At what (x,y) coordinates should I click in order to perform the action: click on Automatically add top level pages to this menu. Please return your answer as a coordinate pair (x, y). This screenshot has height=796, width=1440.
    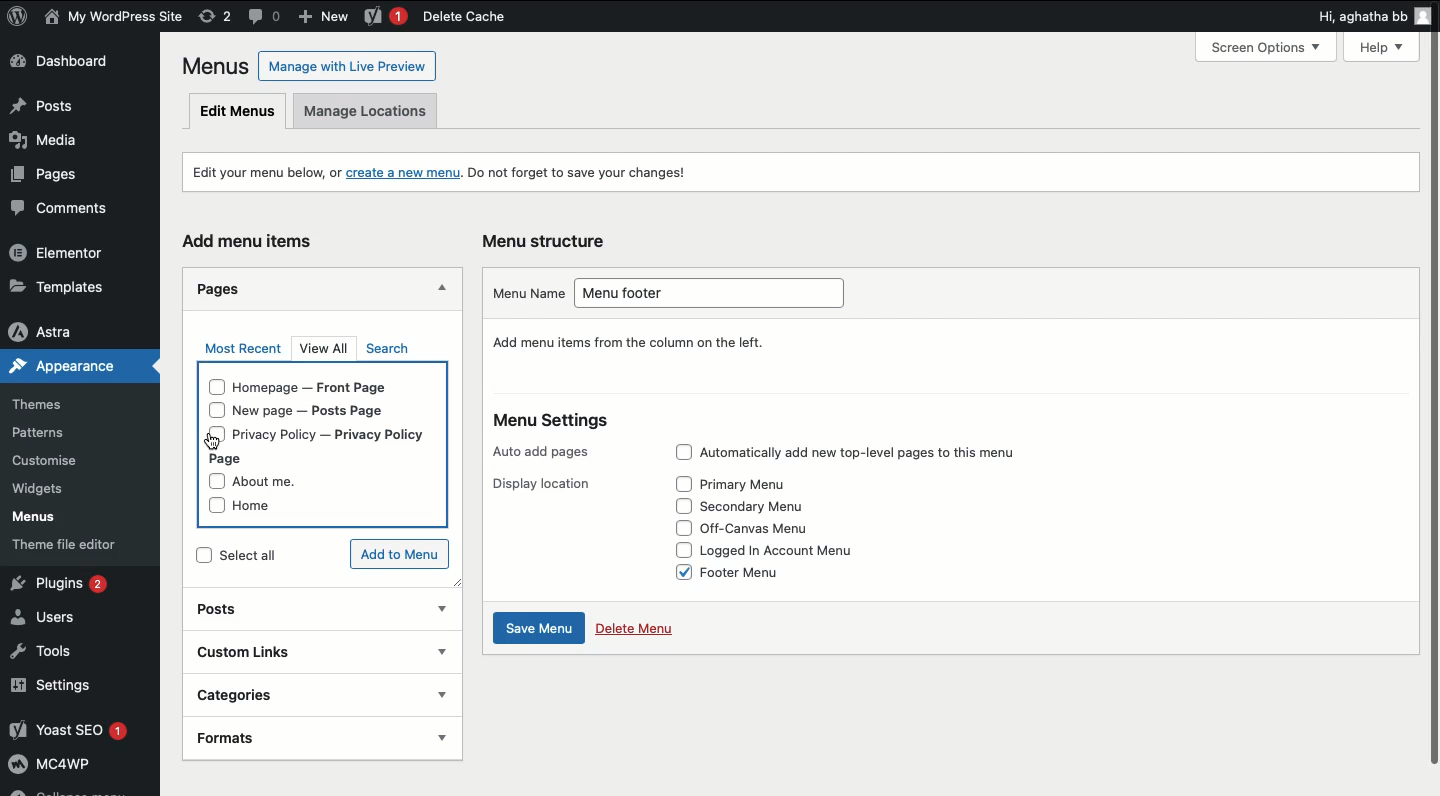
    Looking at the image, I should click on (881, 453).